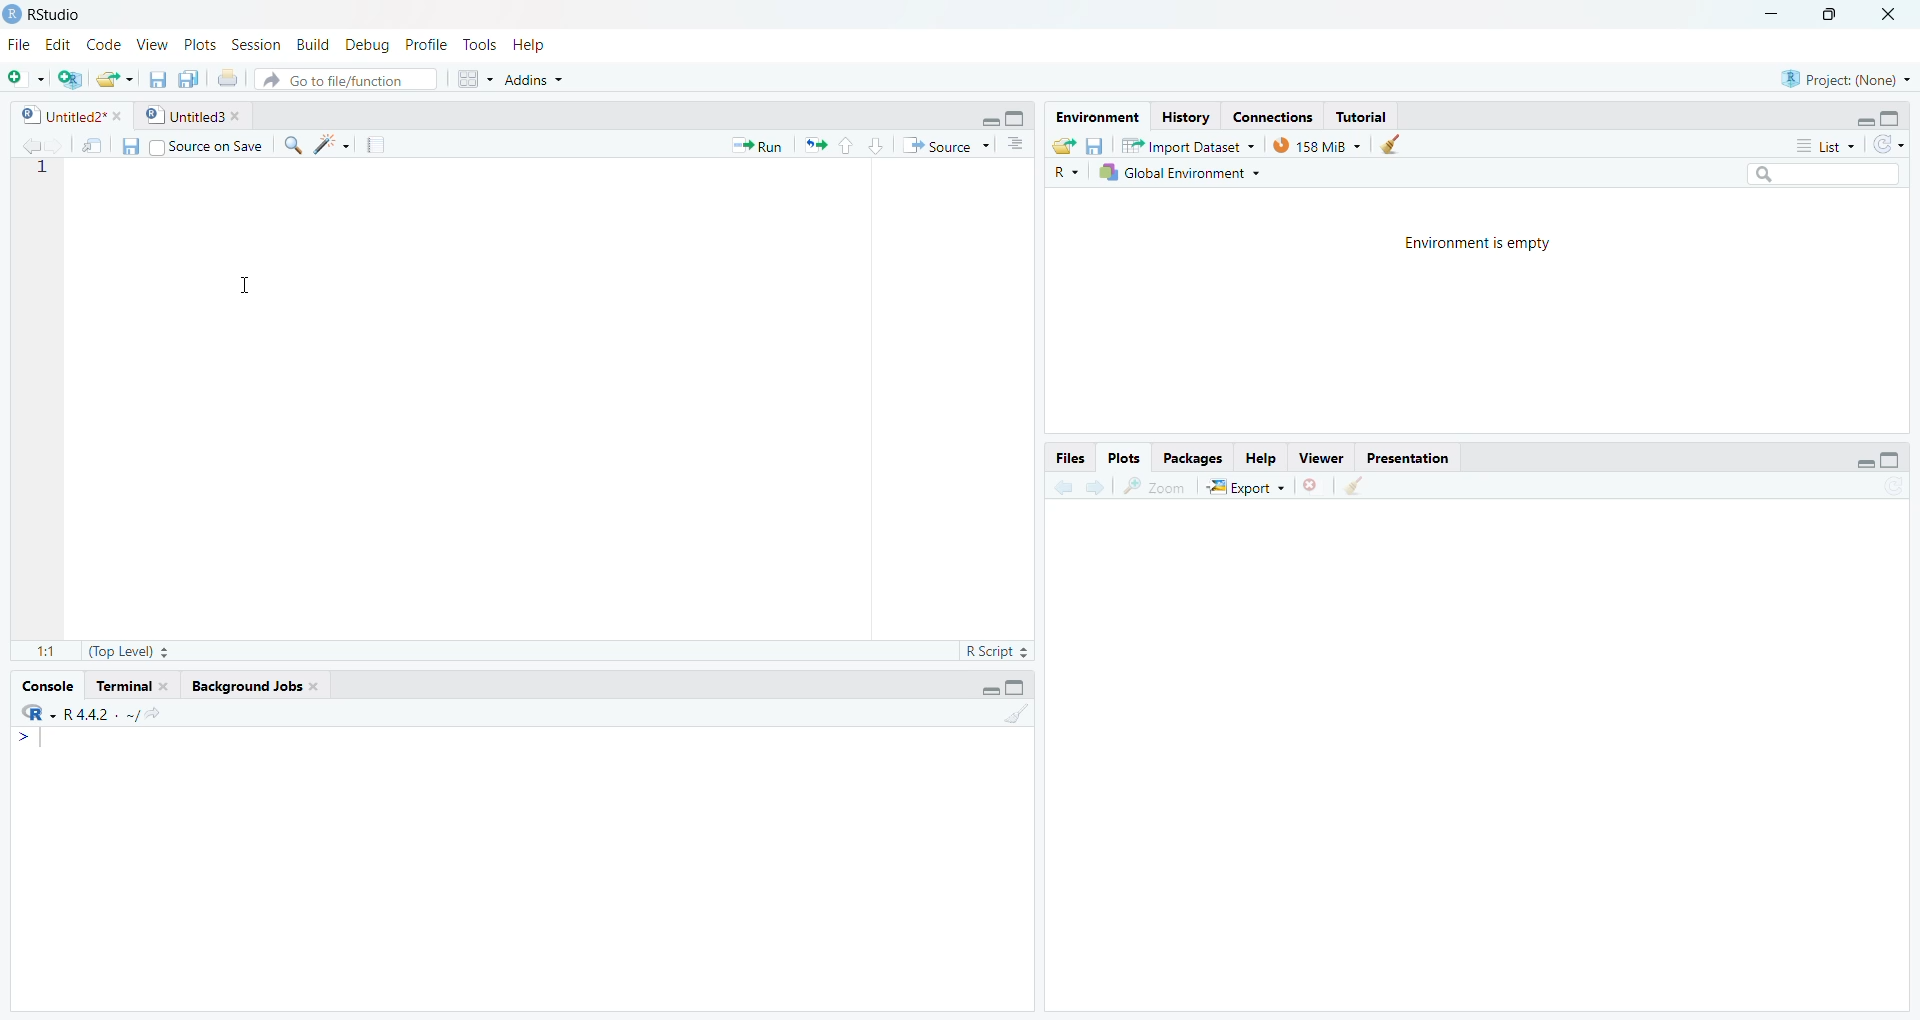 The width and height of the screenshot is (1920, 1020). I want to click on , so click(857, 144).